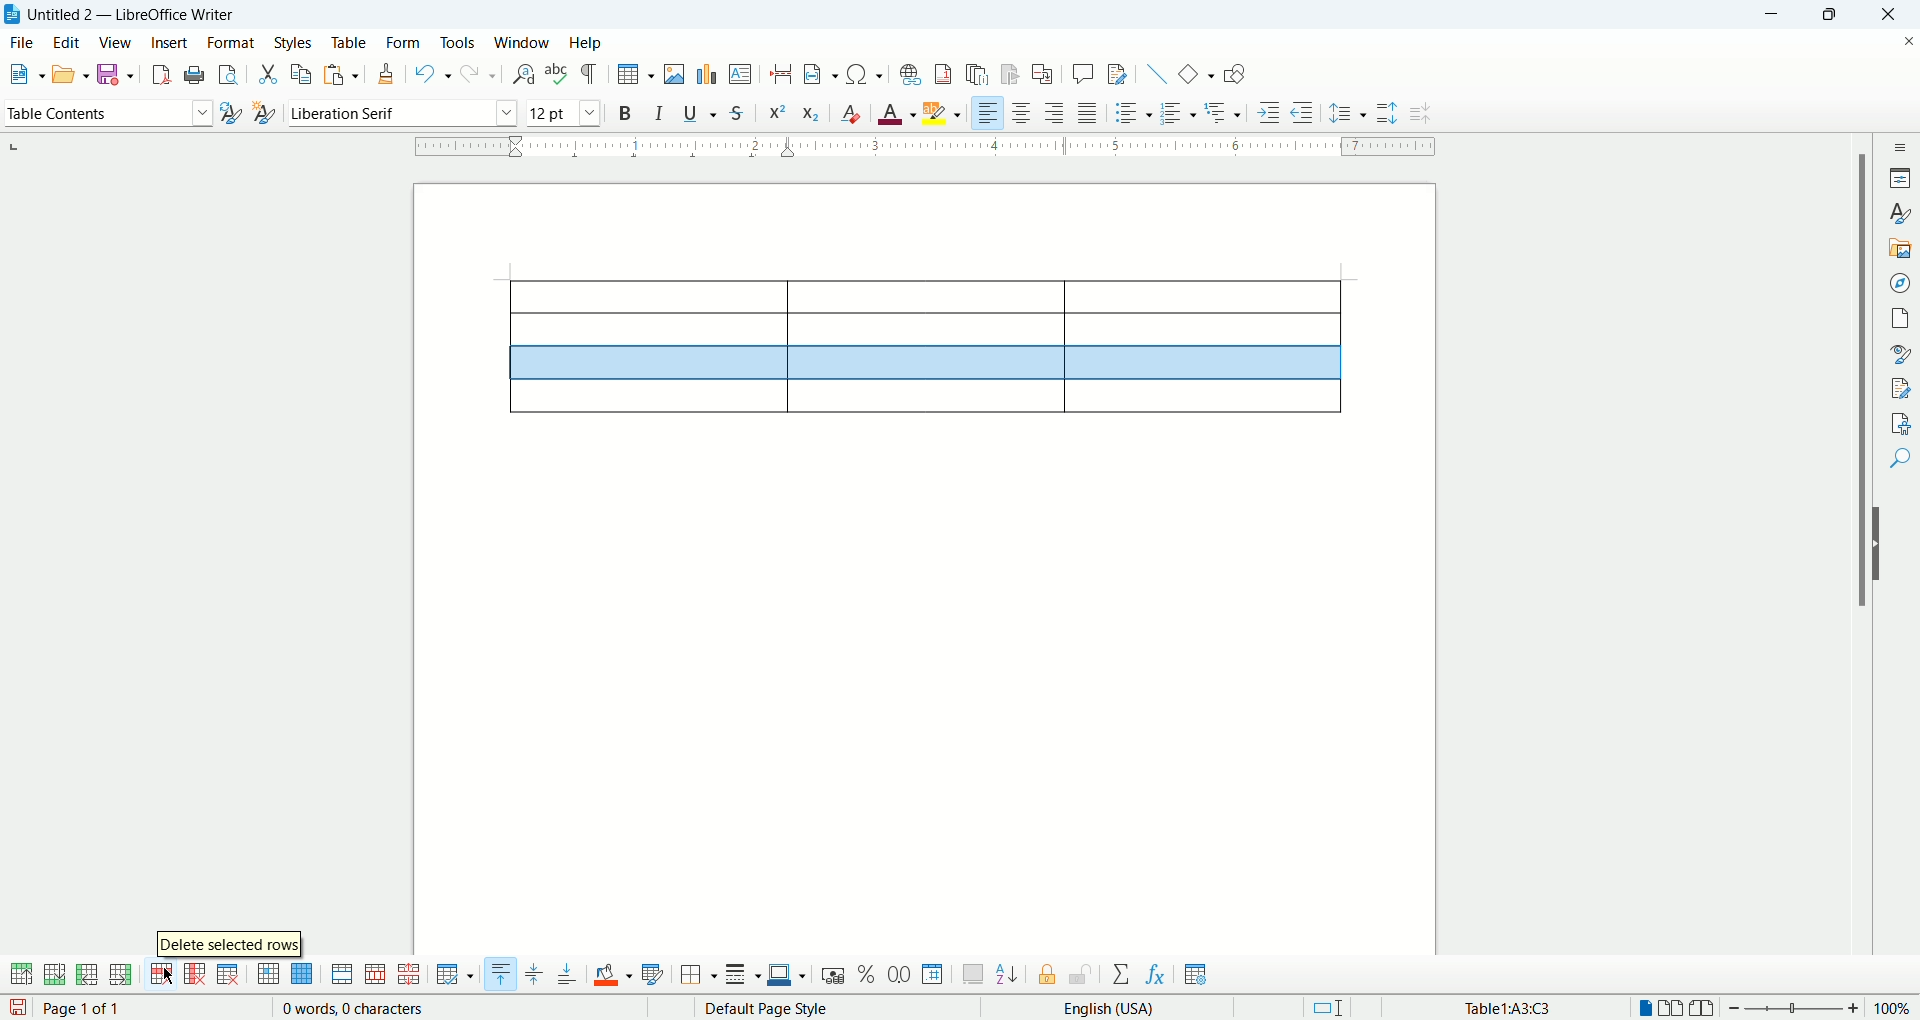  I want to click on default page style, so click(764, 1008).